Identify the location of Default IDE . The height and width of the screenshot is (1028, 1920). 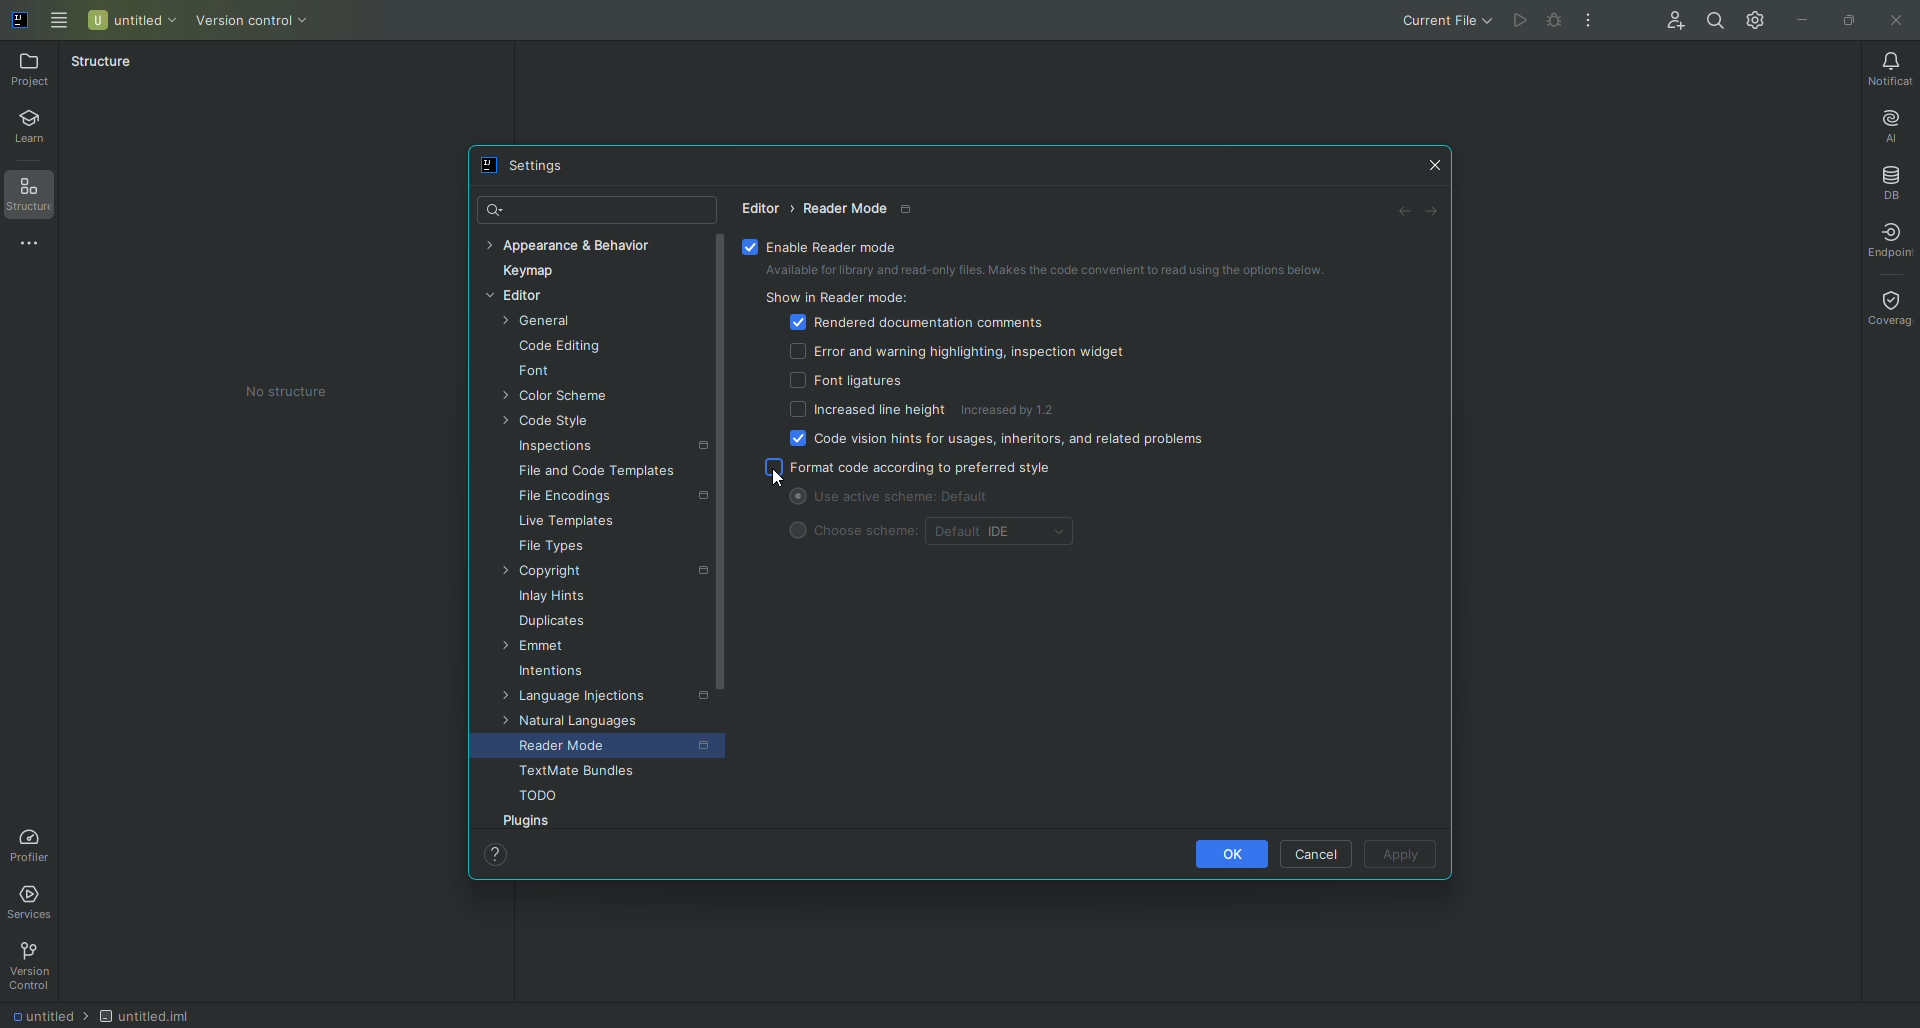
(1006, 532).